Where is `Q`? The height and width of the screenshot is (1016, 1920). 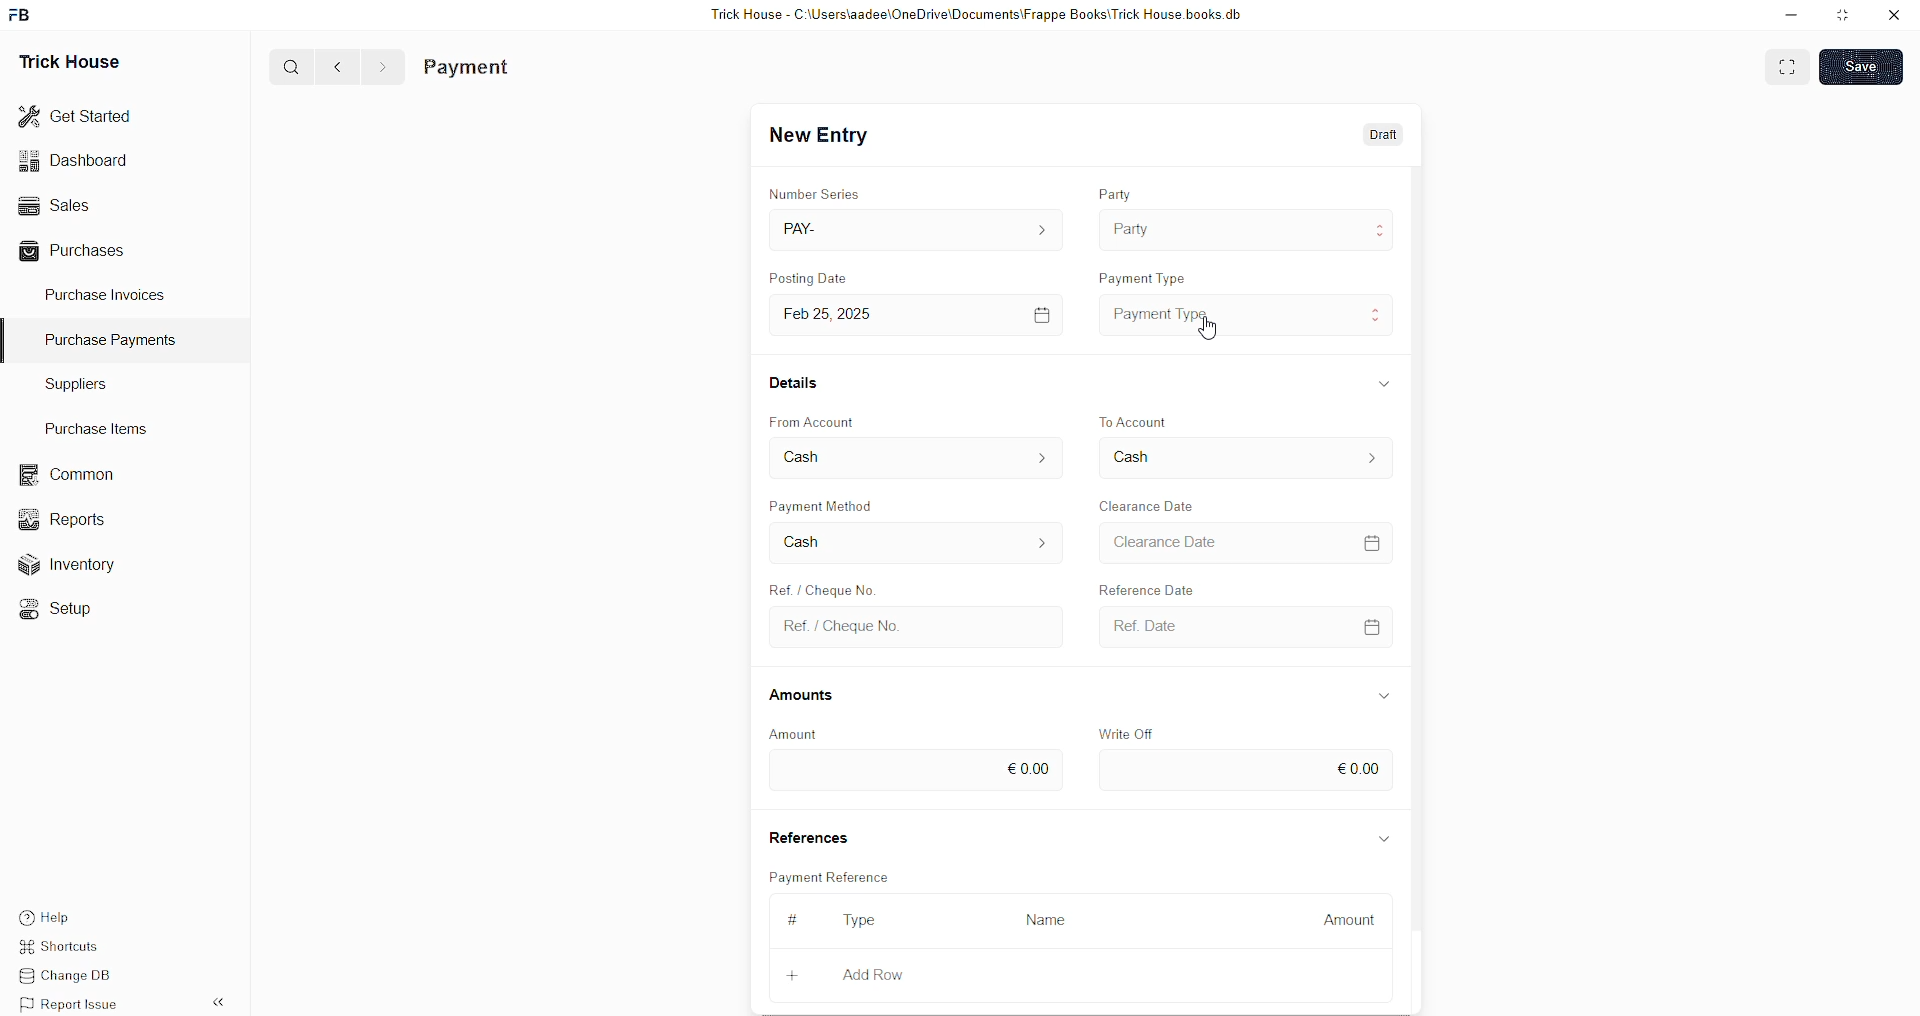
Q is located at coordinates (284, 65).